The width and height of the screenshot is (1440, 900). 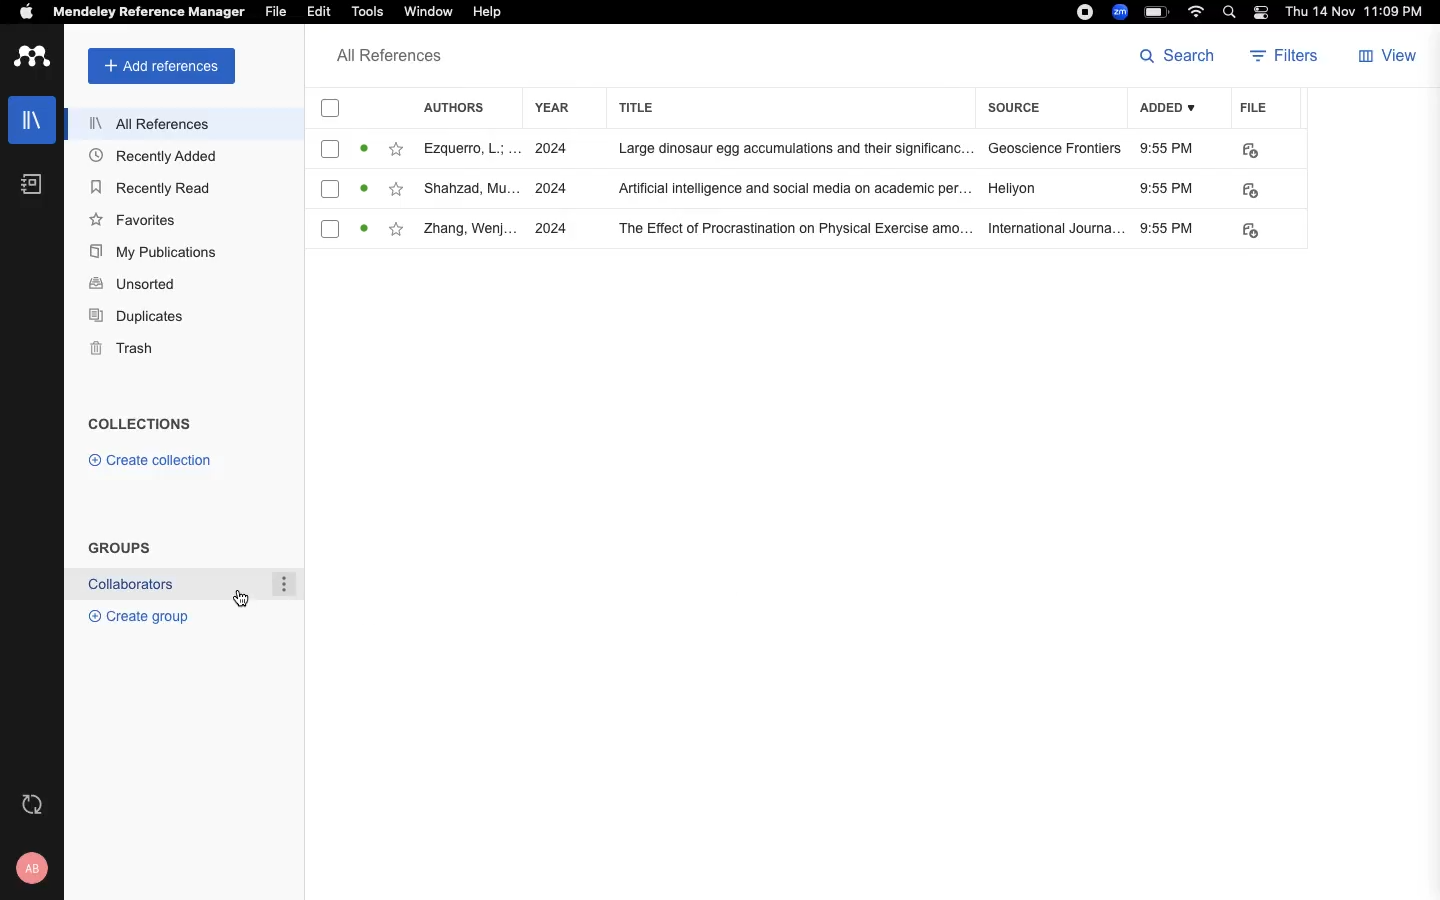 I want to click on view, so click(x=1391, y=58).